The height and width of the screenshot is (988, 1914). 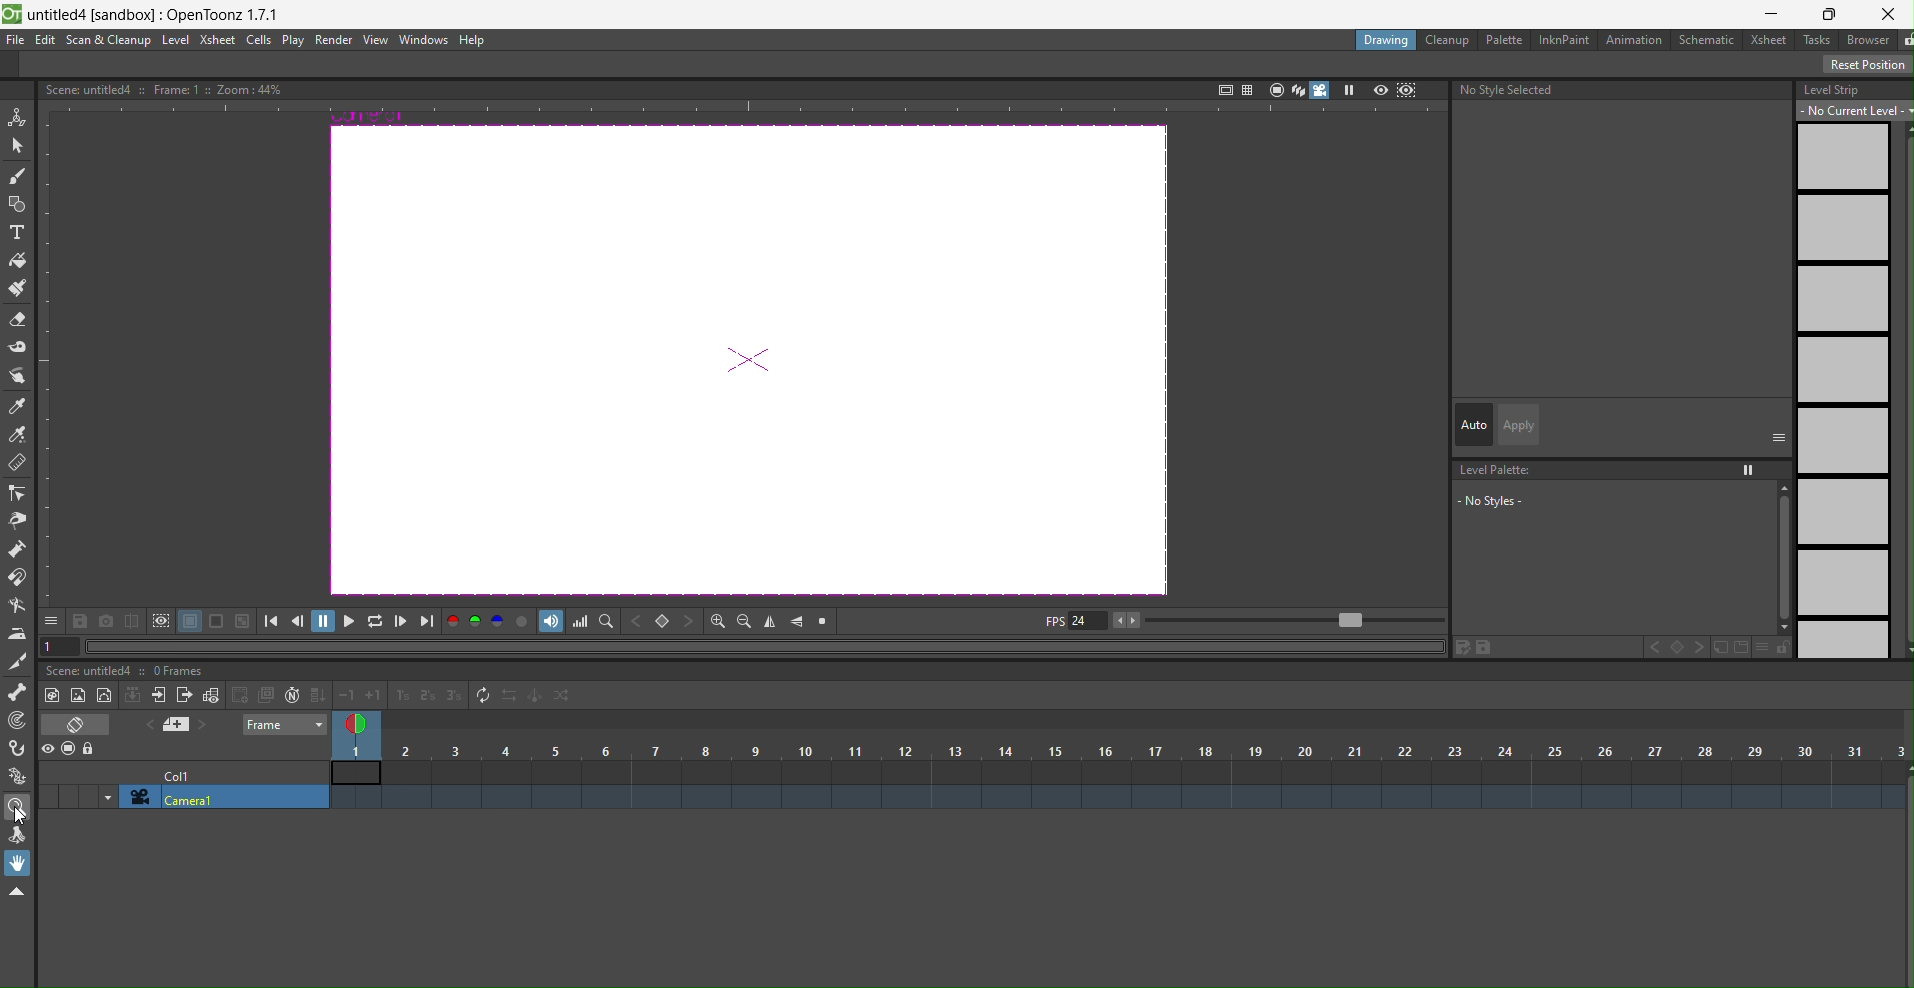 What do you see at coordinates (163, 90) in the screenshot?
I see `text` at bounding box center [163, 90].